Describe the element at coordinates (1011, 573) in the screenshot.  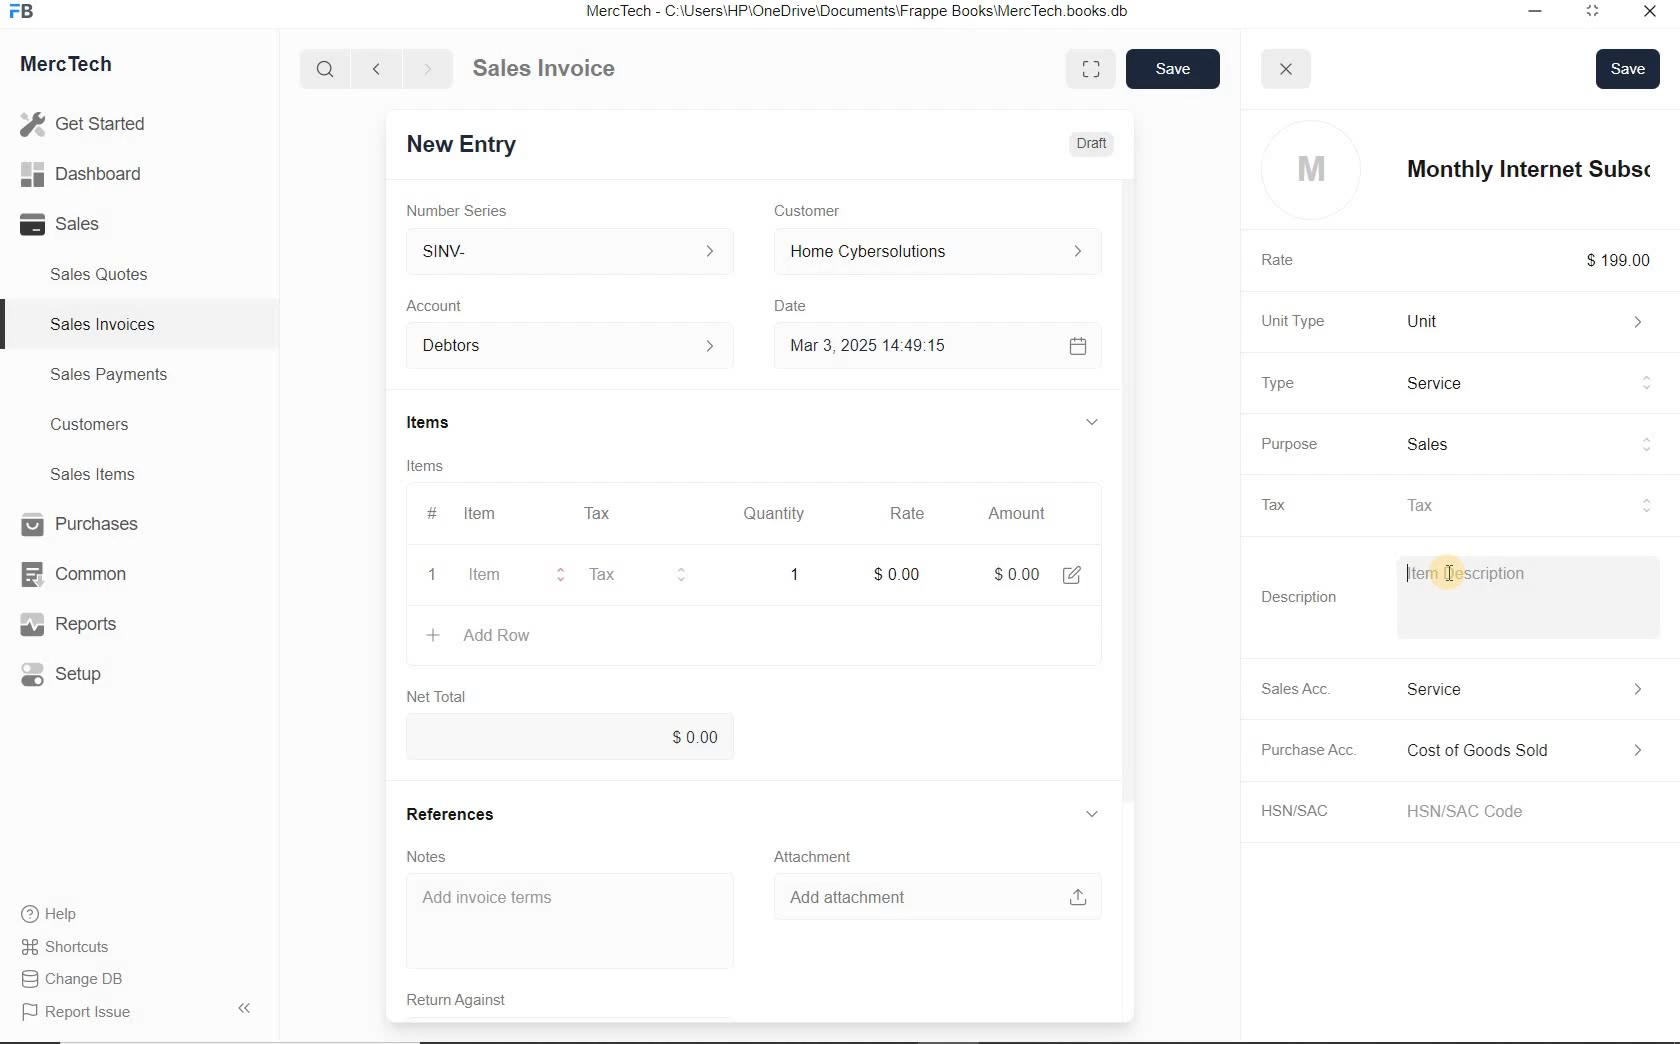
I see `Amount: $0.00` at that location.